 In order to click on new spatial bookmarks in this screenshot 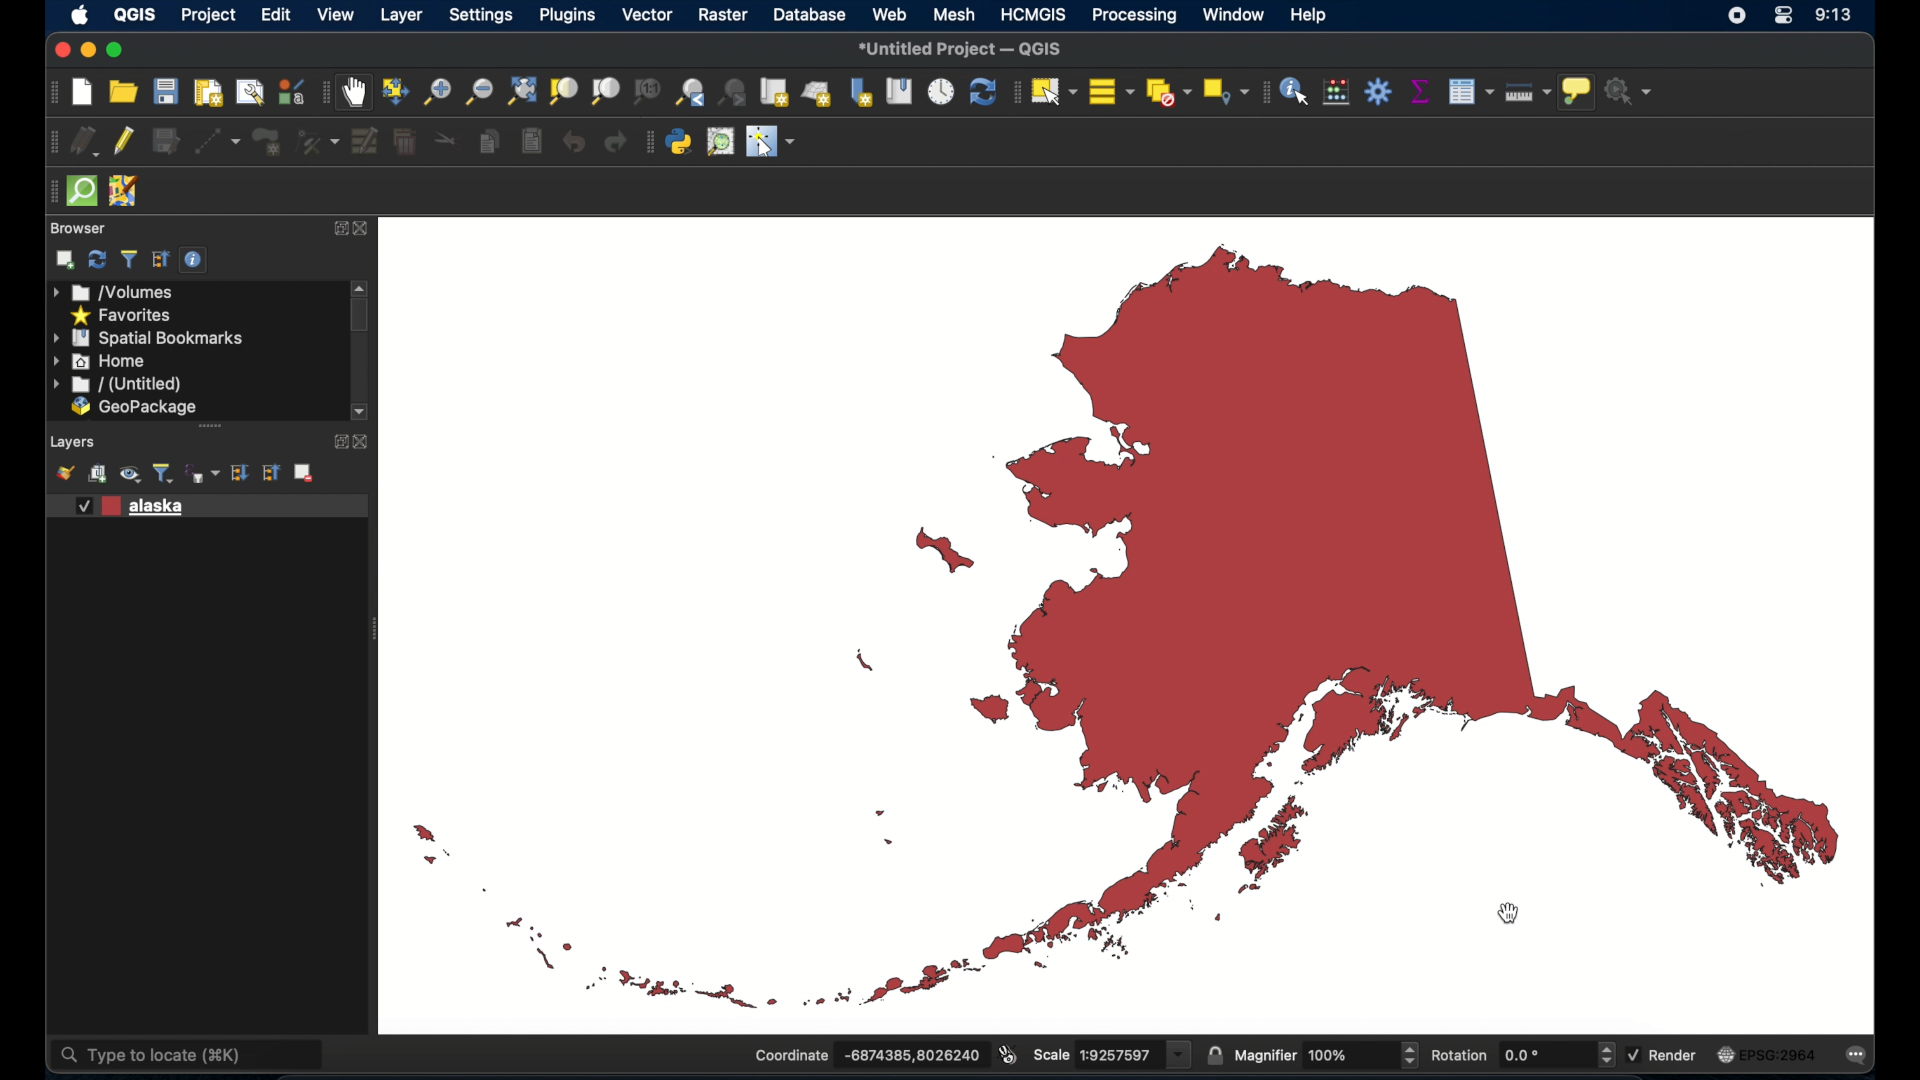, I will do `click(860, 91)`.